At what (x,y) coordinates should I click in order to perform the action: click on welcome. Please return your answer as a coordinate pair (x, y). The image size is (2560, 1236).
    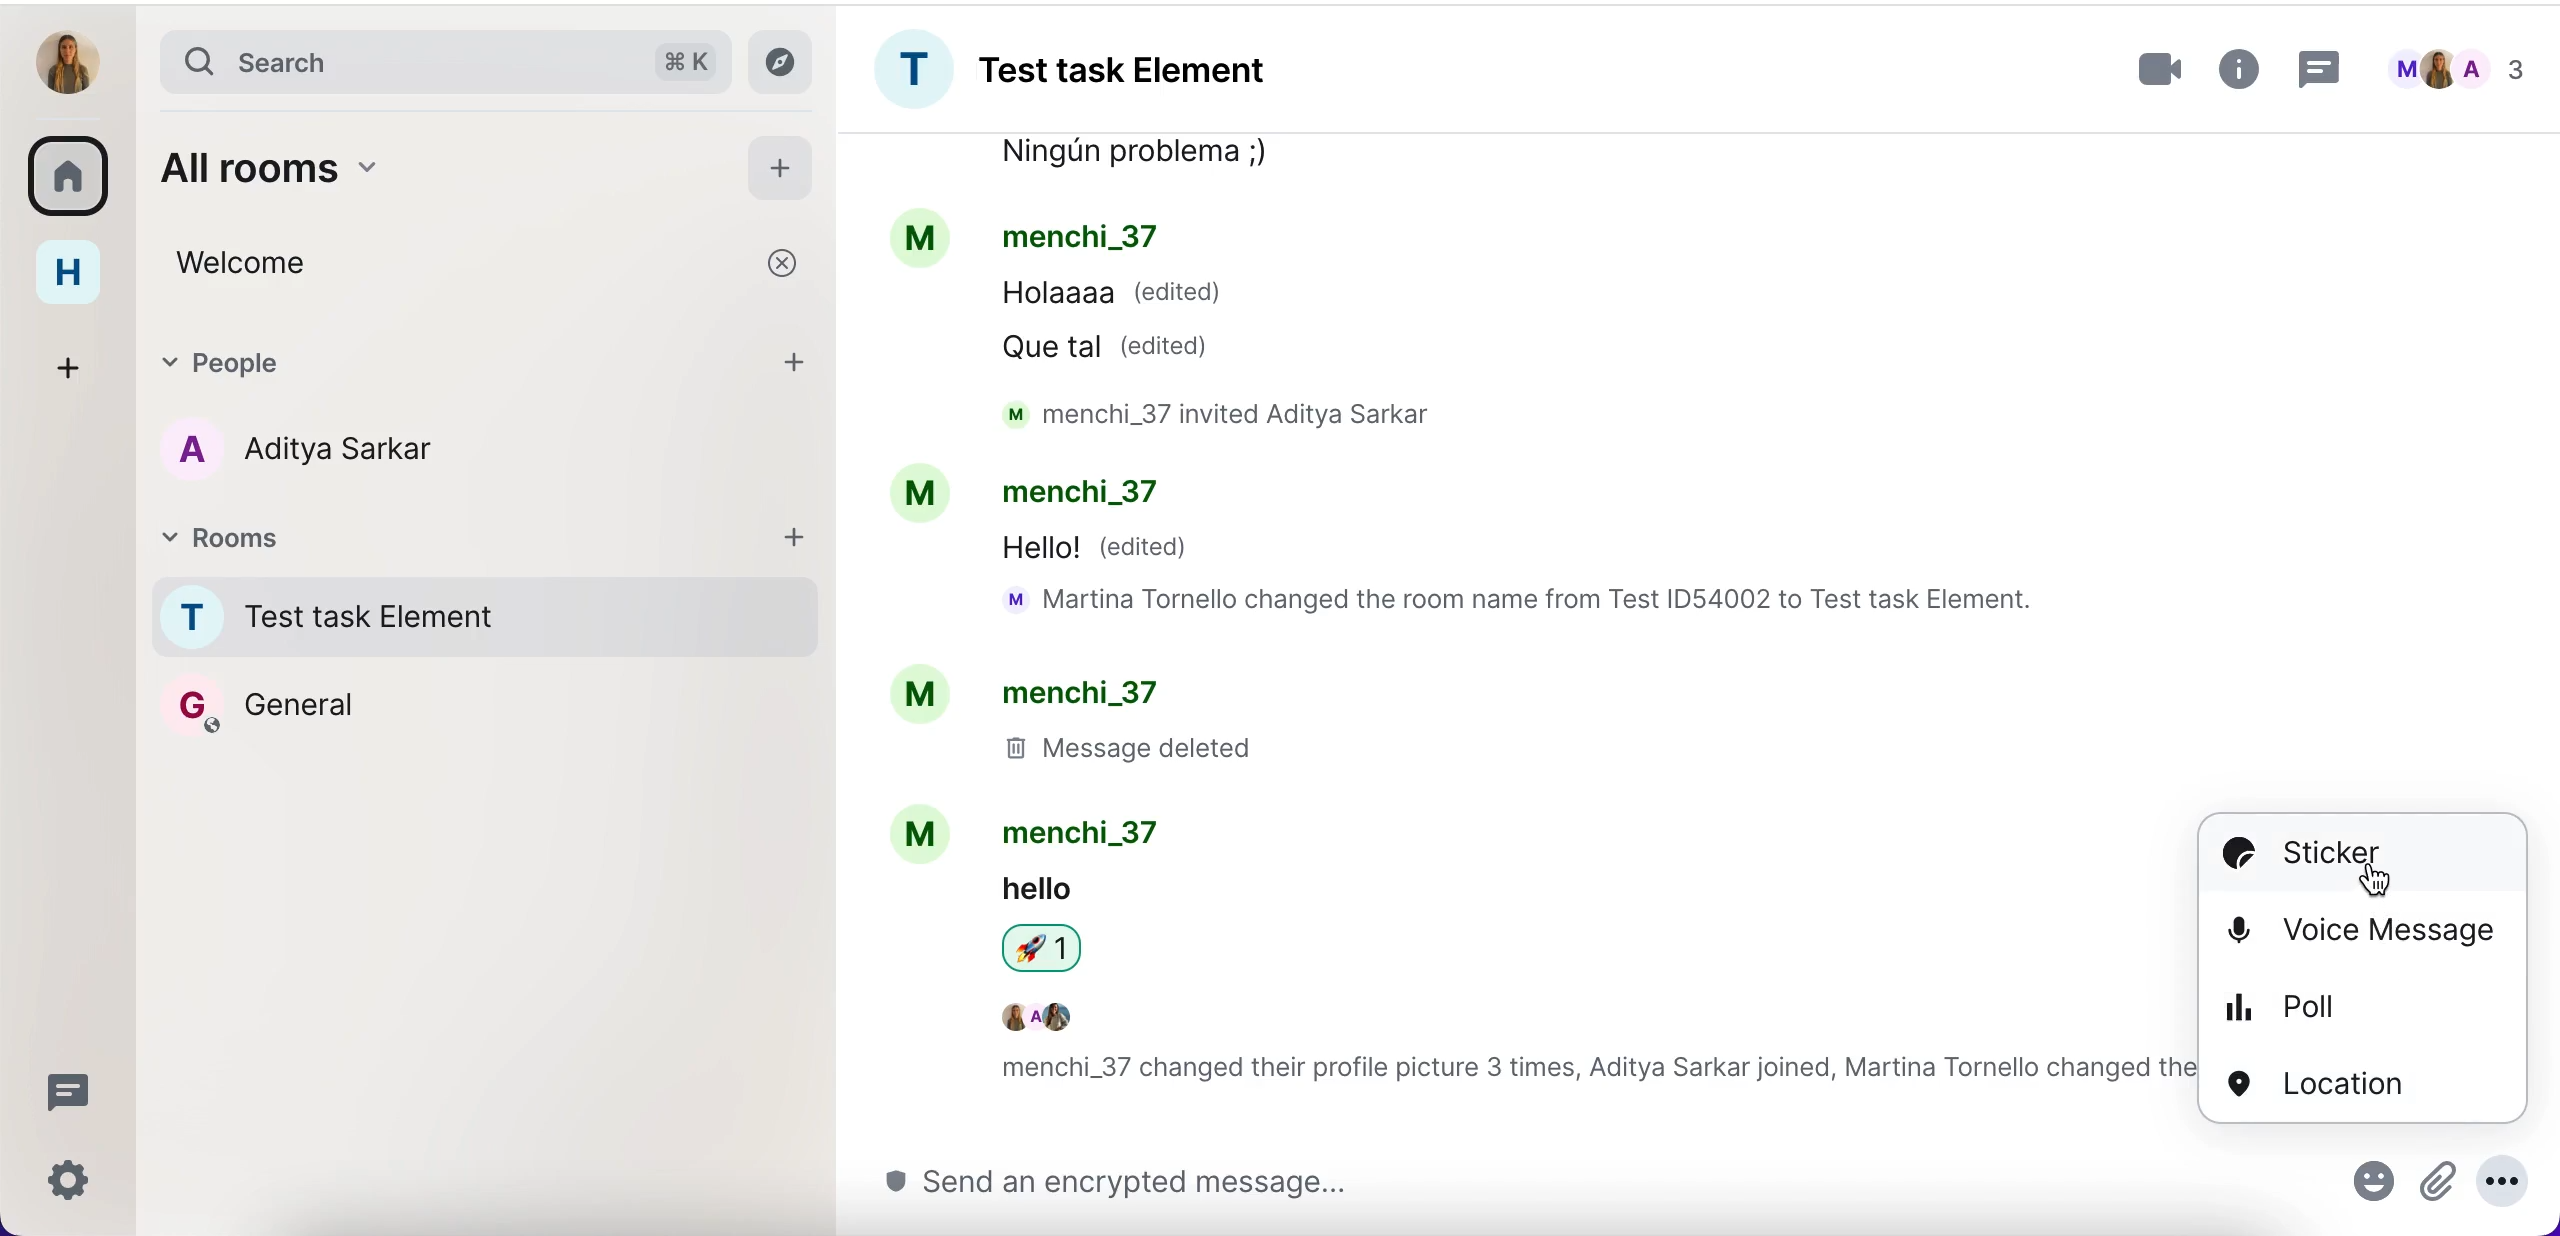
    Looking at the image, I should click on (395, 261).